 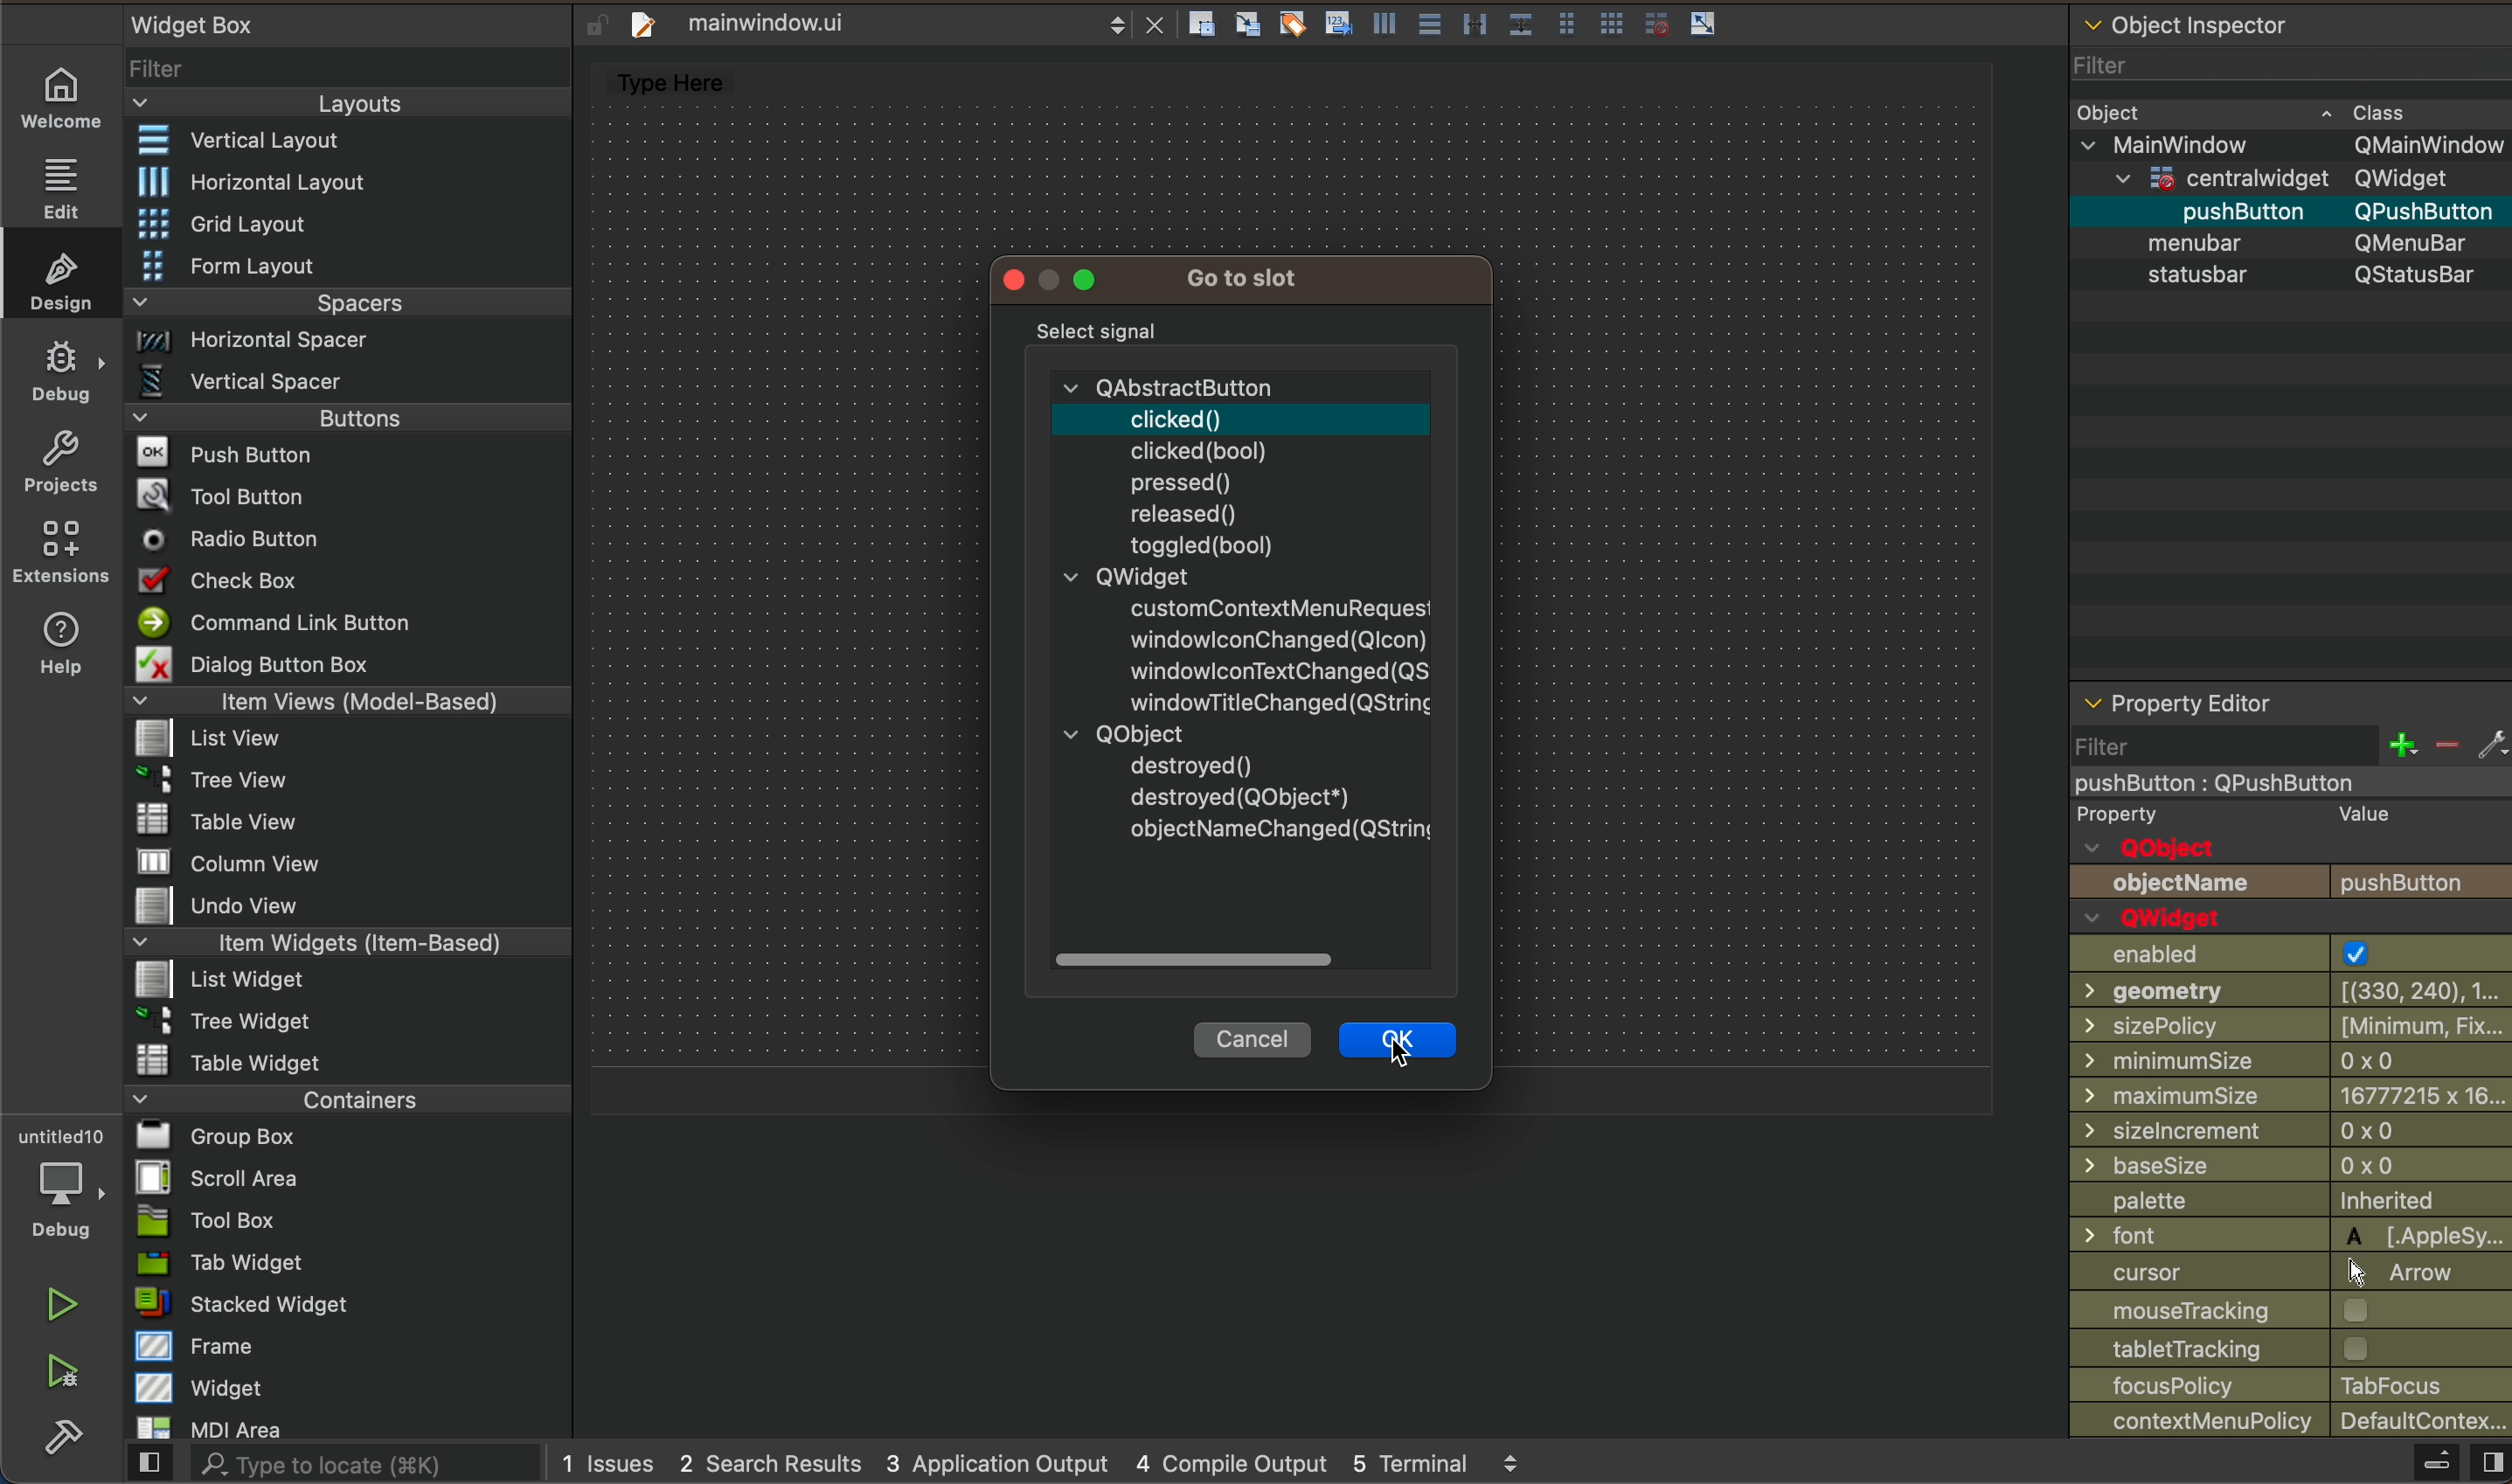 I want to click on push button, so click(x=348, y=456).